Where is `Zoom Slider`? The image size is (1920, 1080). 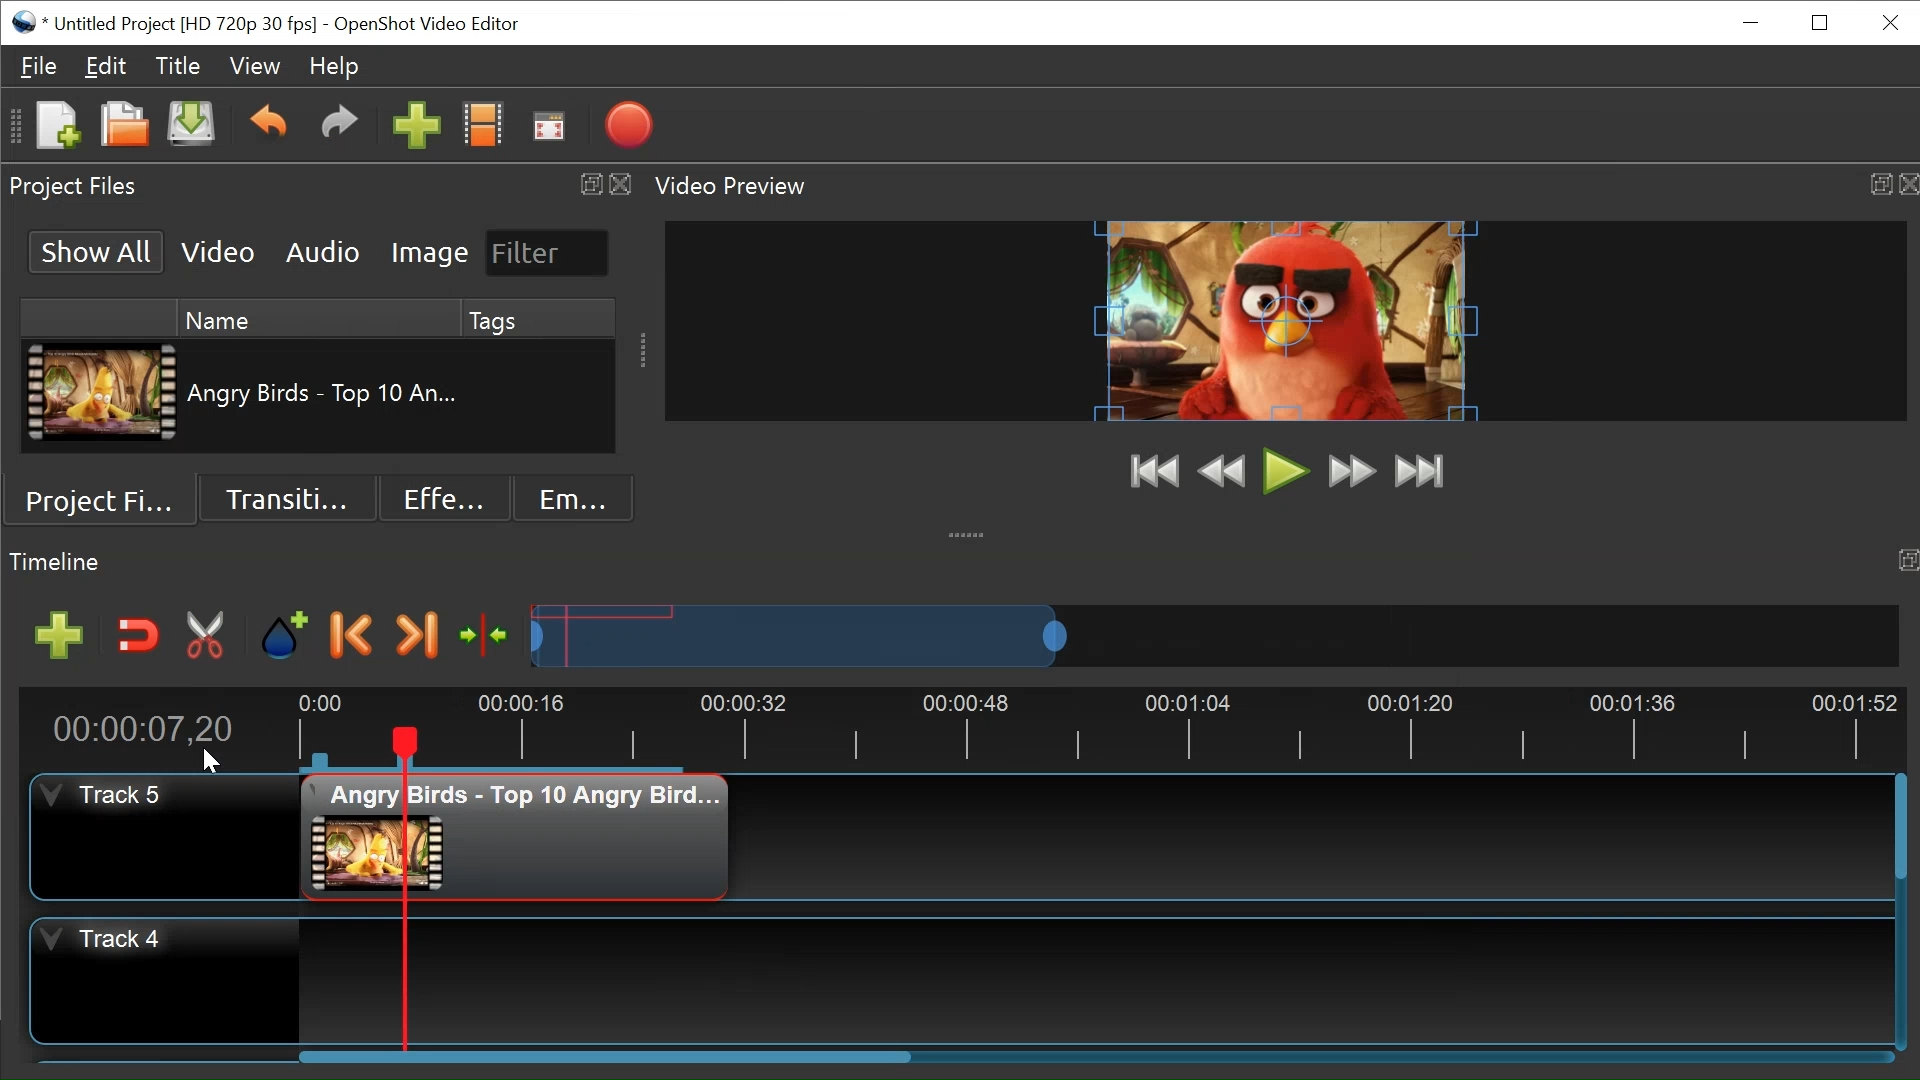 Zoom Slider is located at coordinates (1215, 637).